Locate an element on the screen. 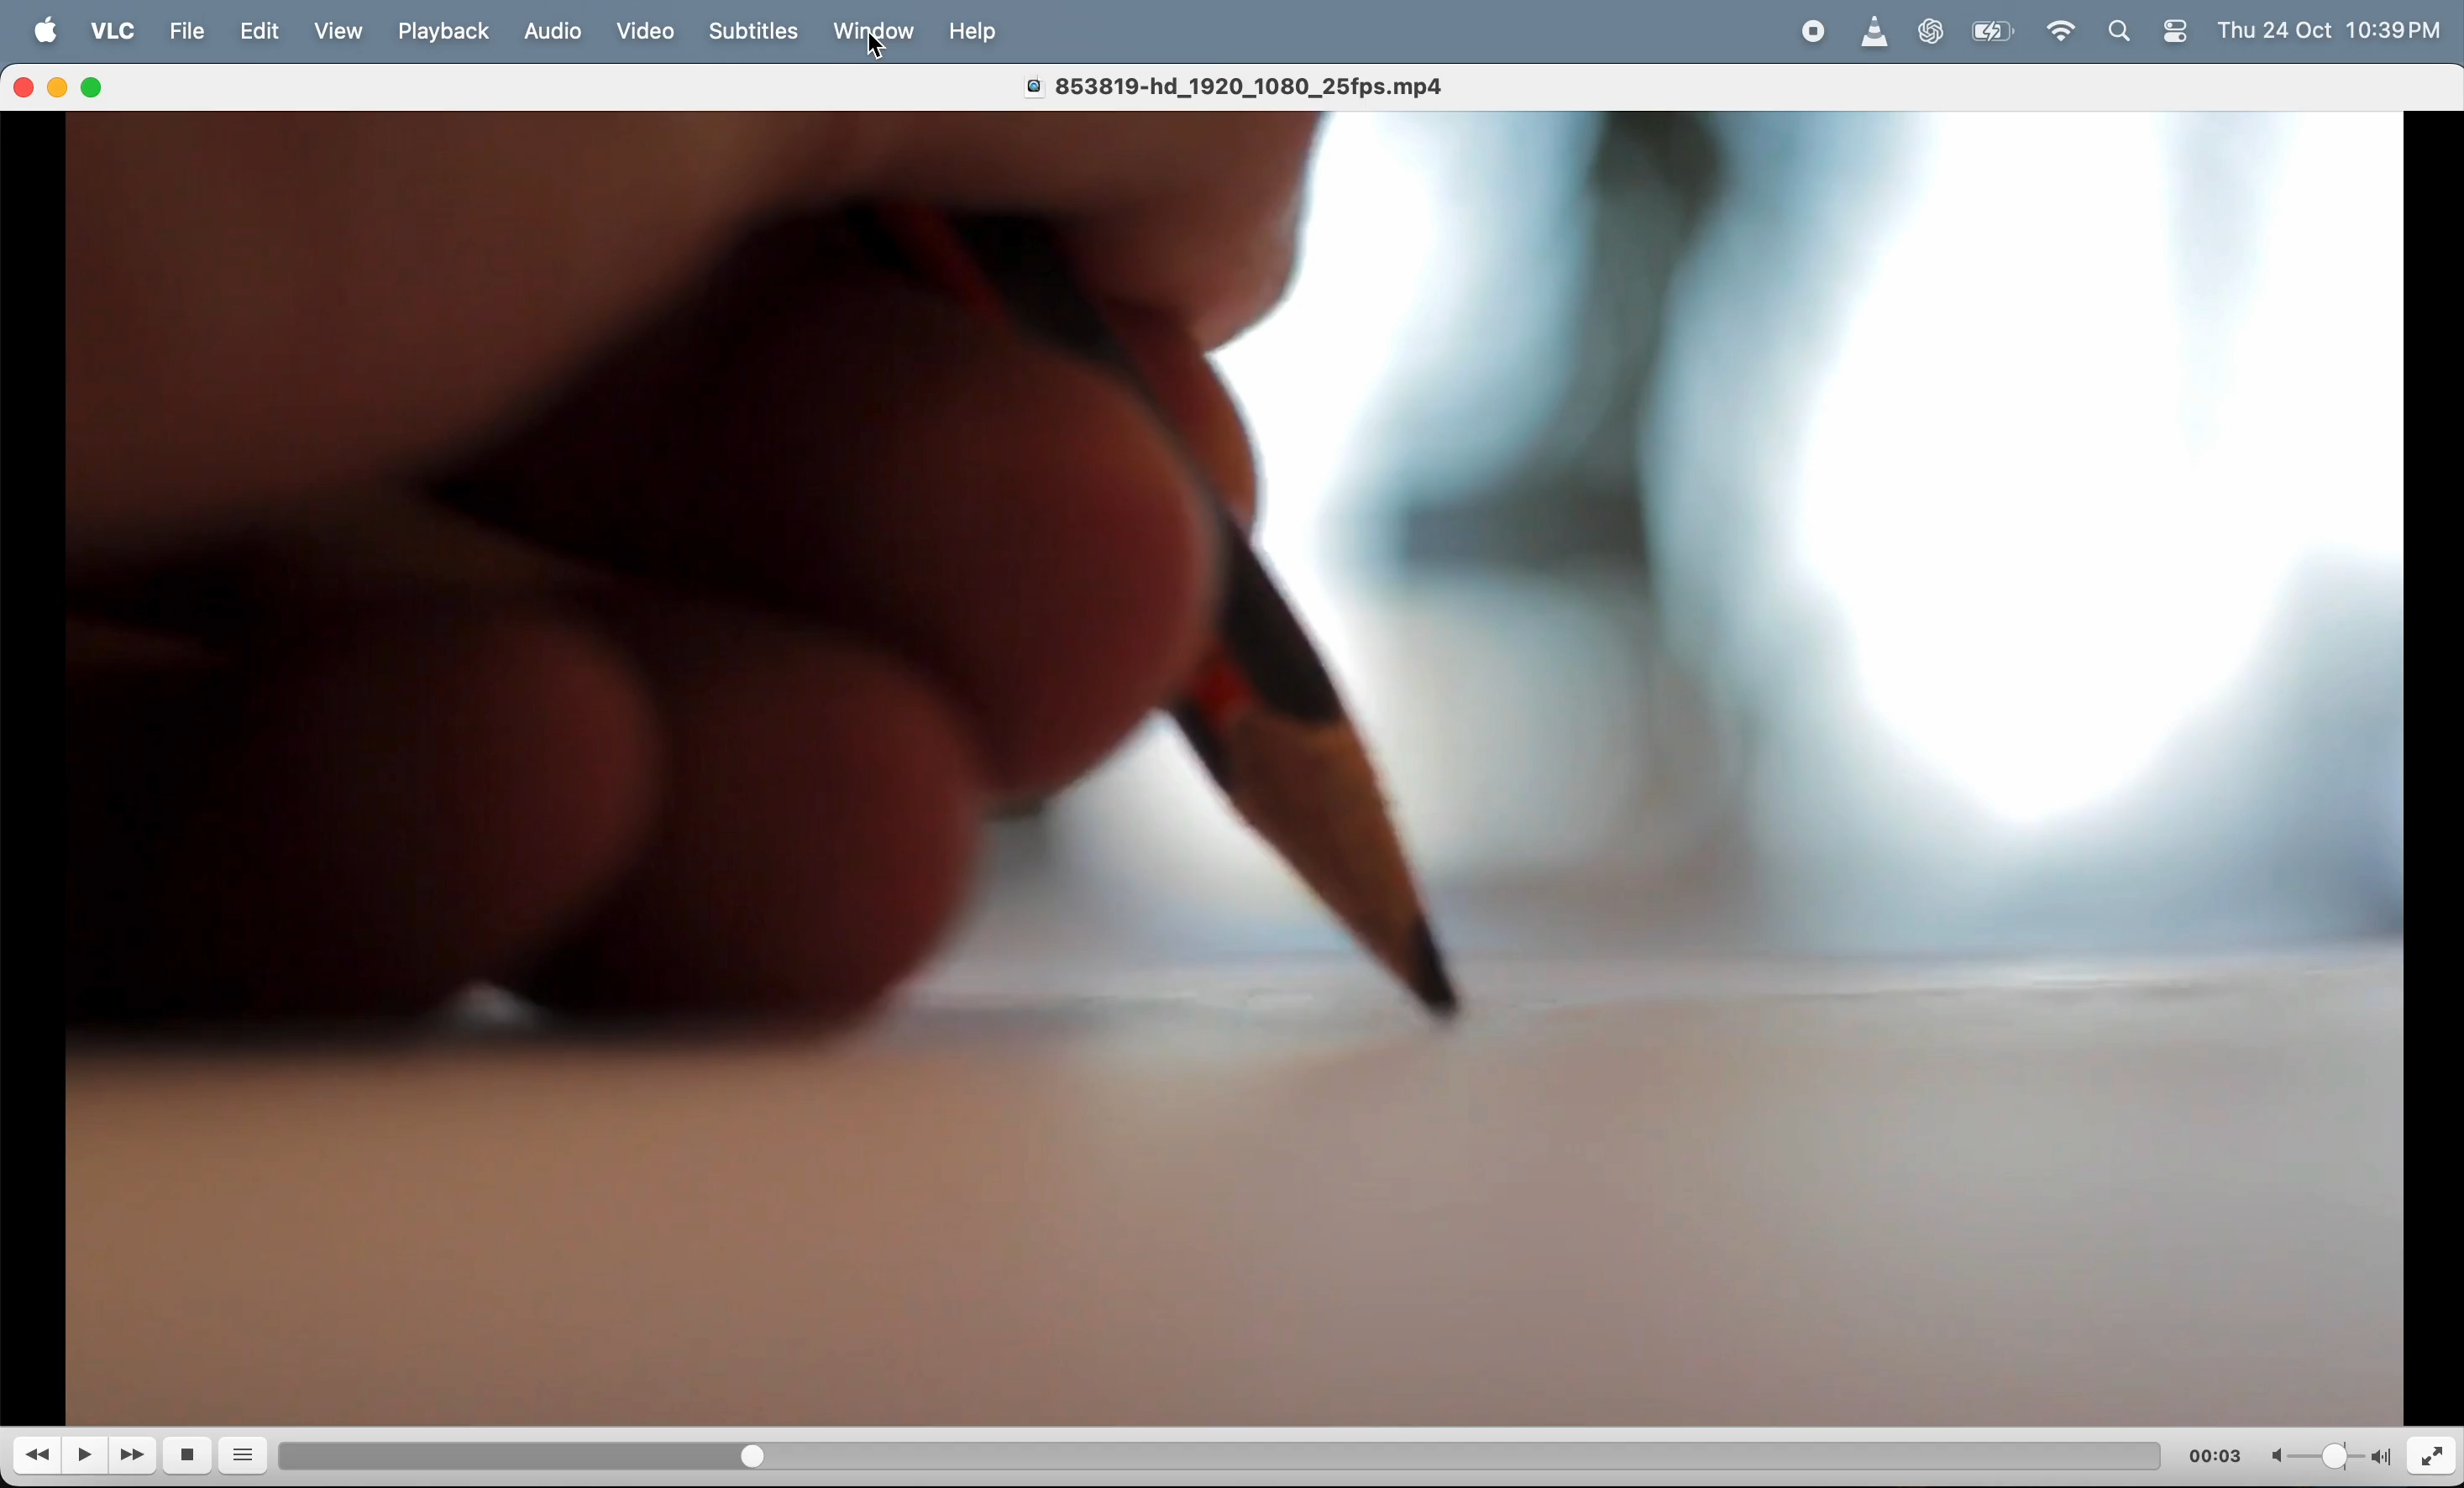  time is located at coordinates (2215, 1454).